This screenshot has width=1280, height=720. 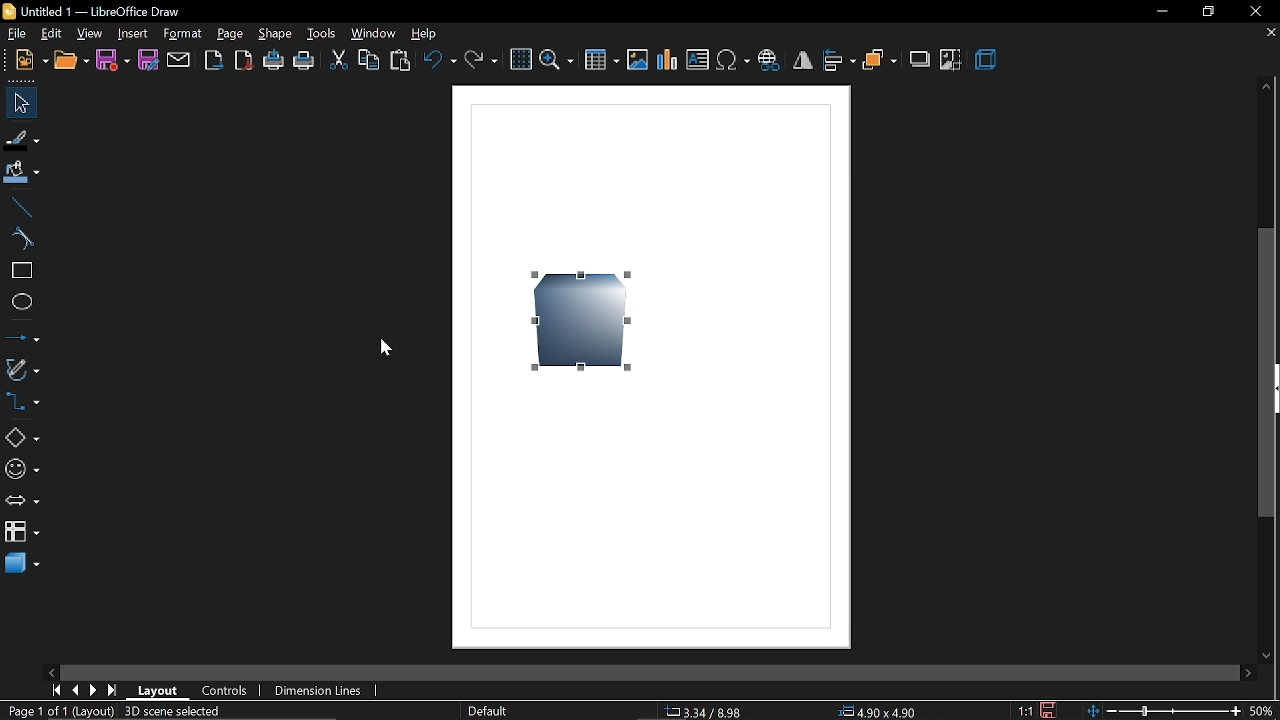 I want to click on lines and arrow, so click(x=22, y=337).